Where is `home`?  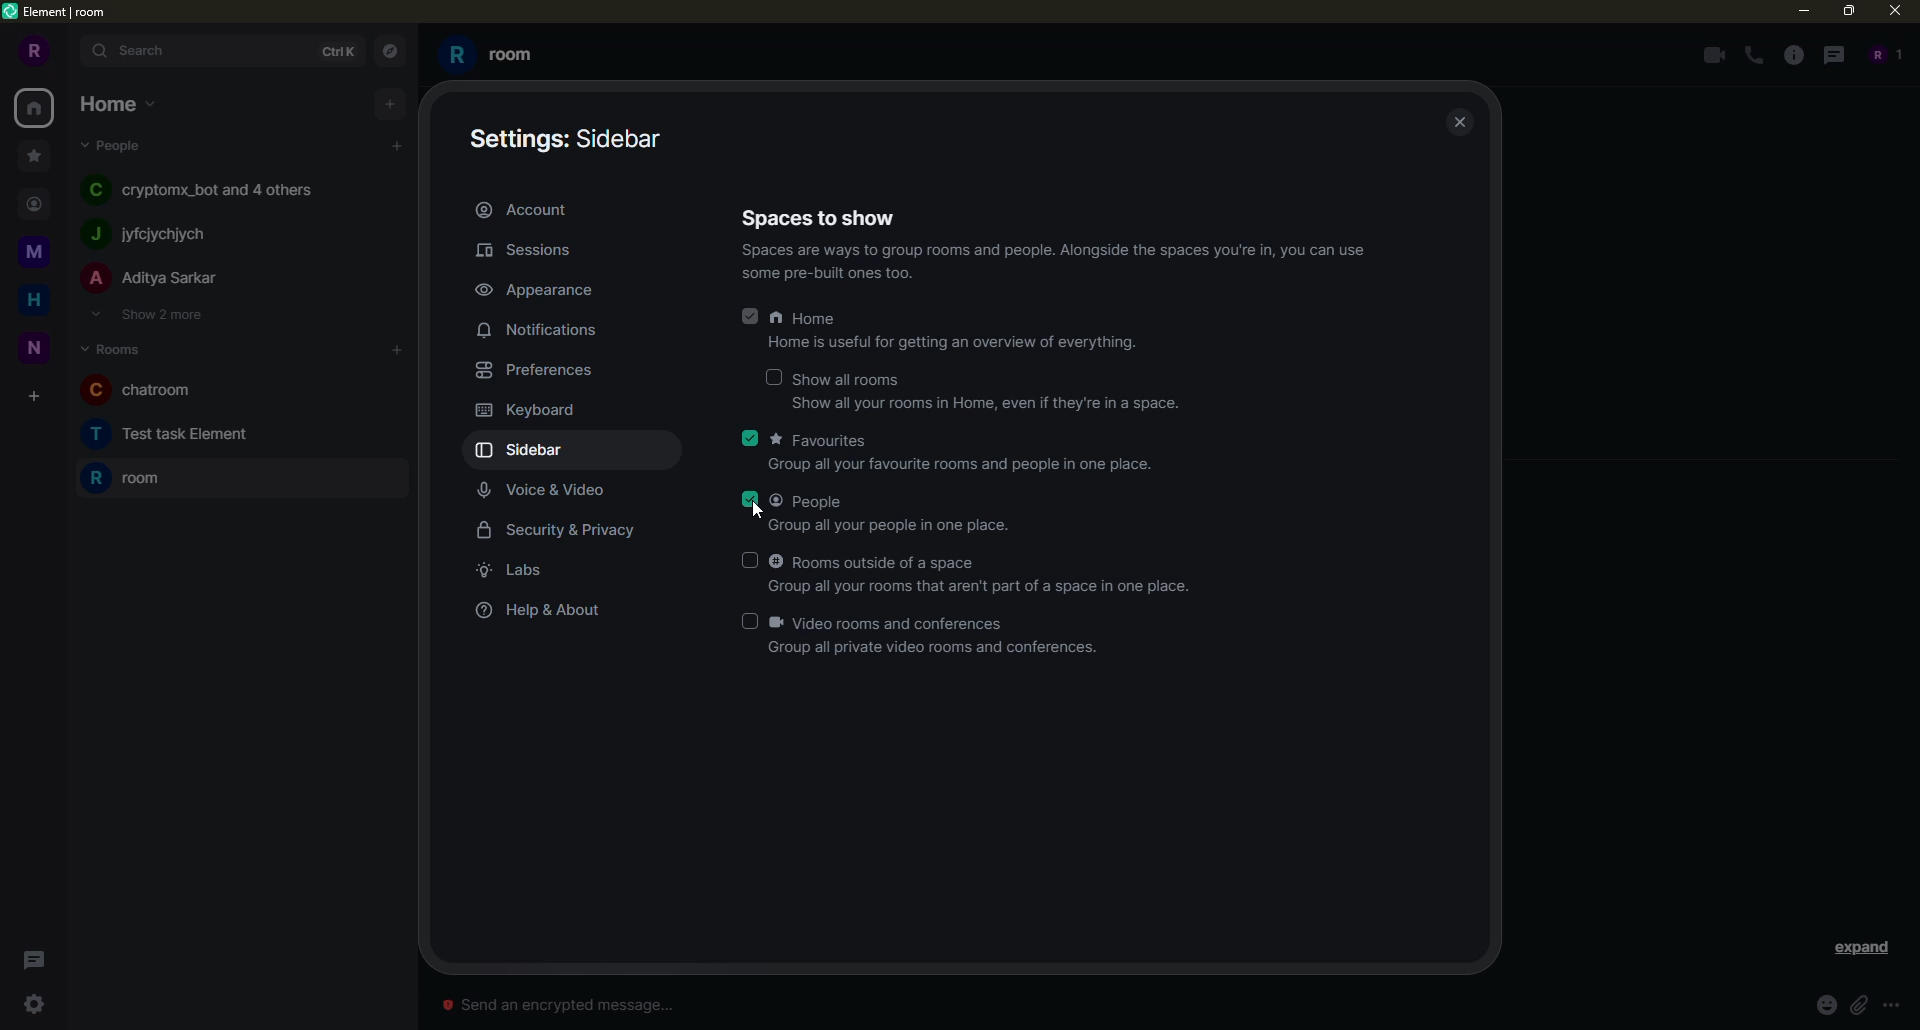 home is located at coordinates (115, 103).